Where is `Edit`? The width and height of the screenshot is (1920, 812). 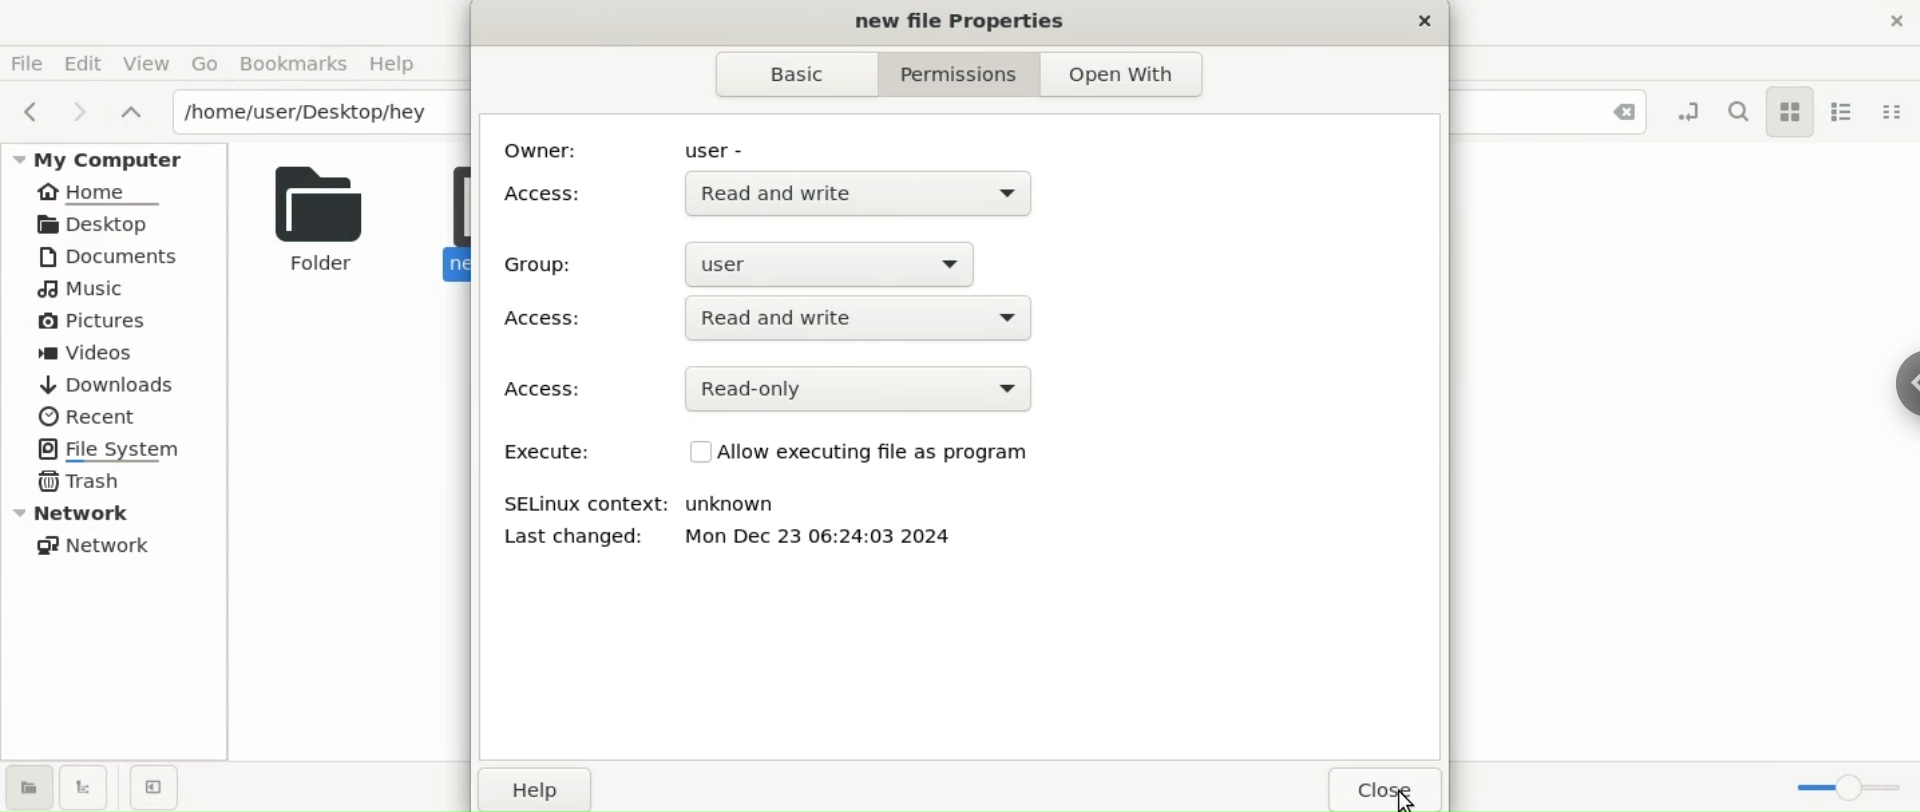 Edit is located at coordinates (85, 62).